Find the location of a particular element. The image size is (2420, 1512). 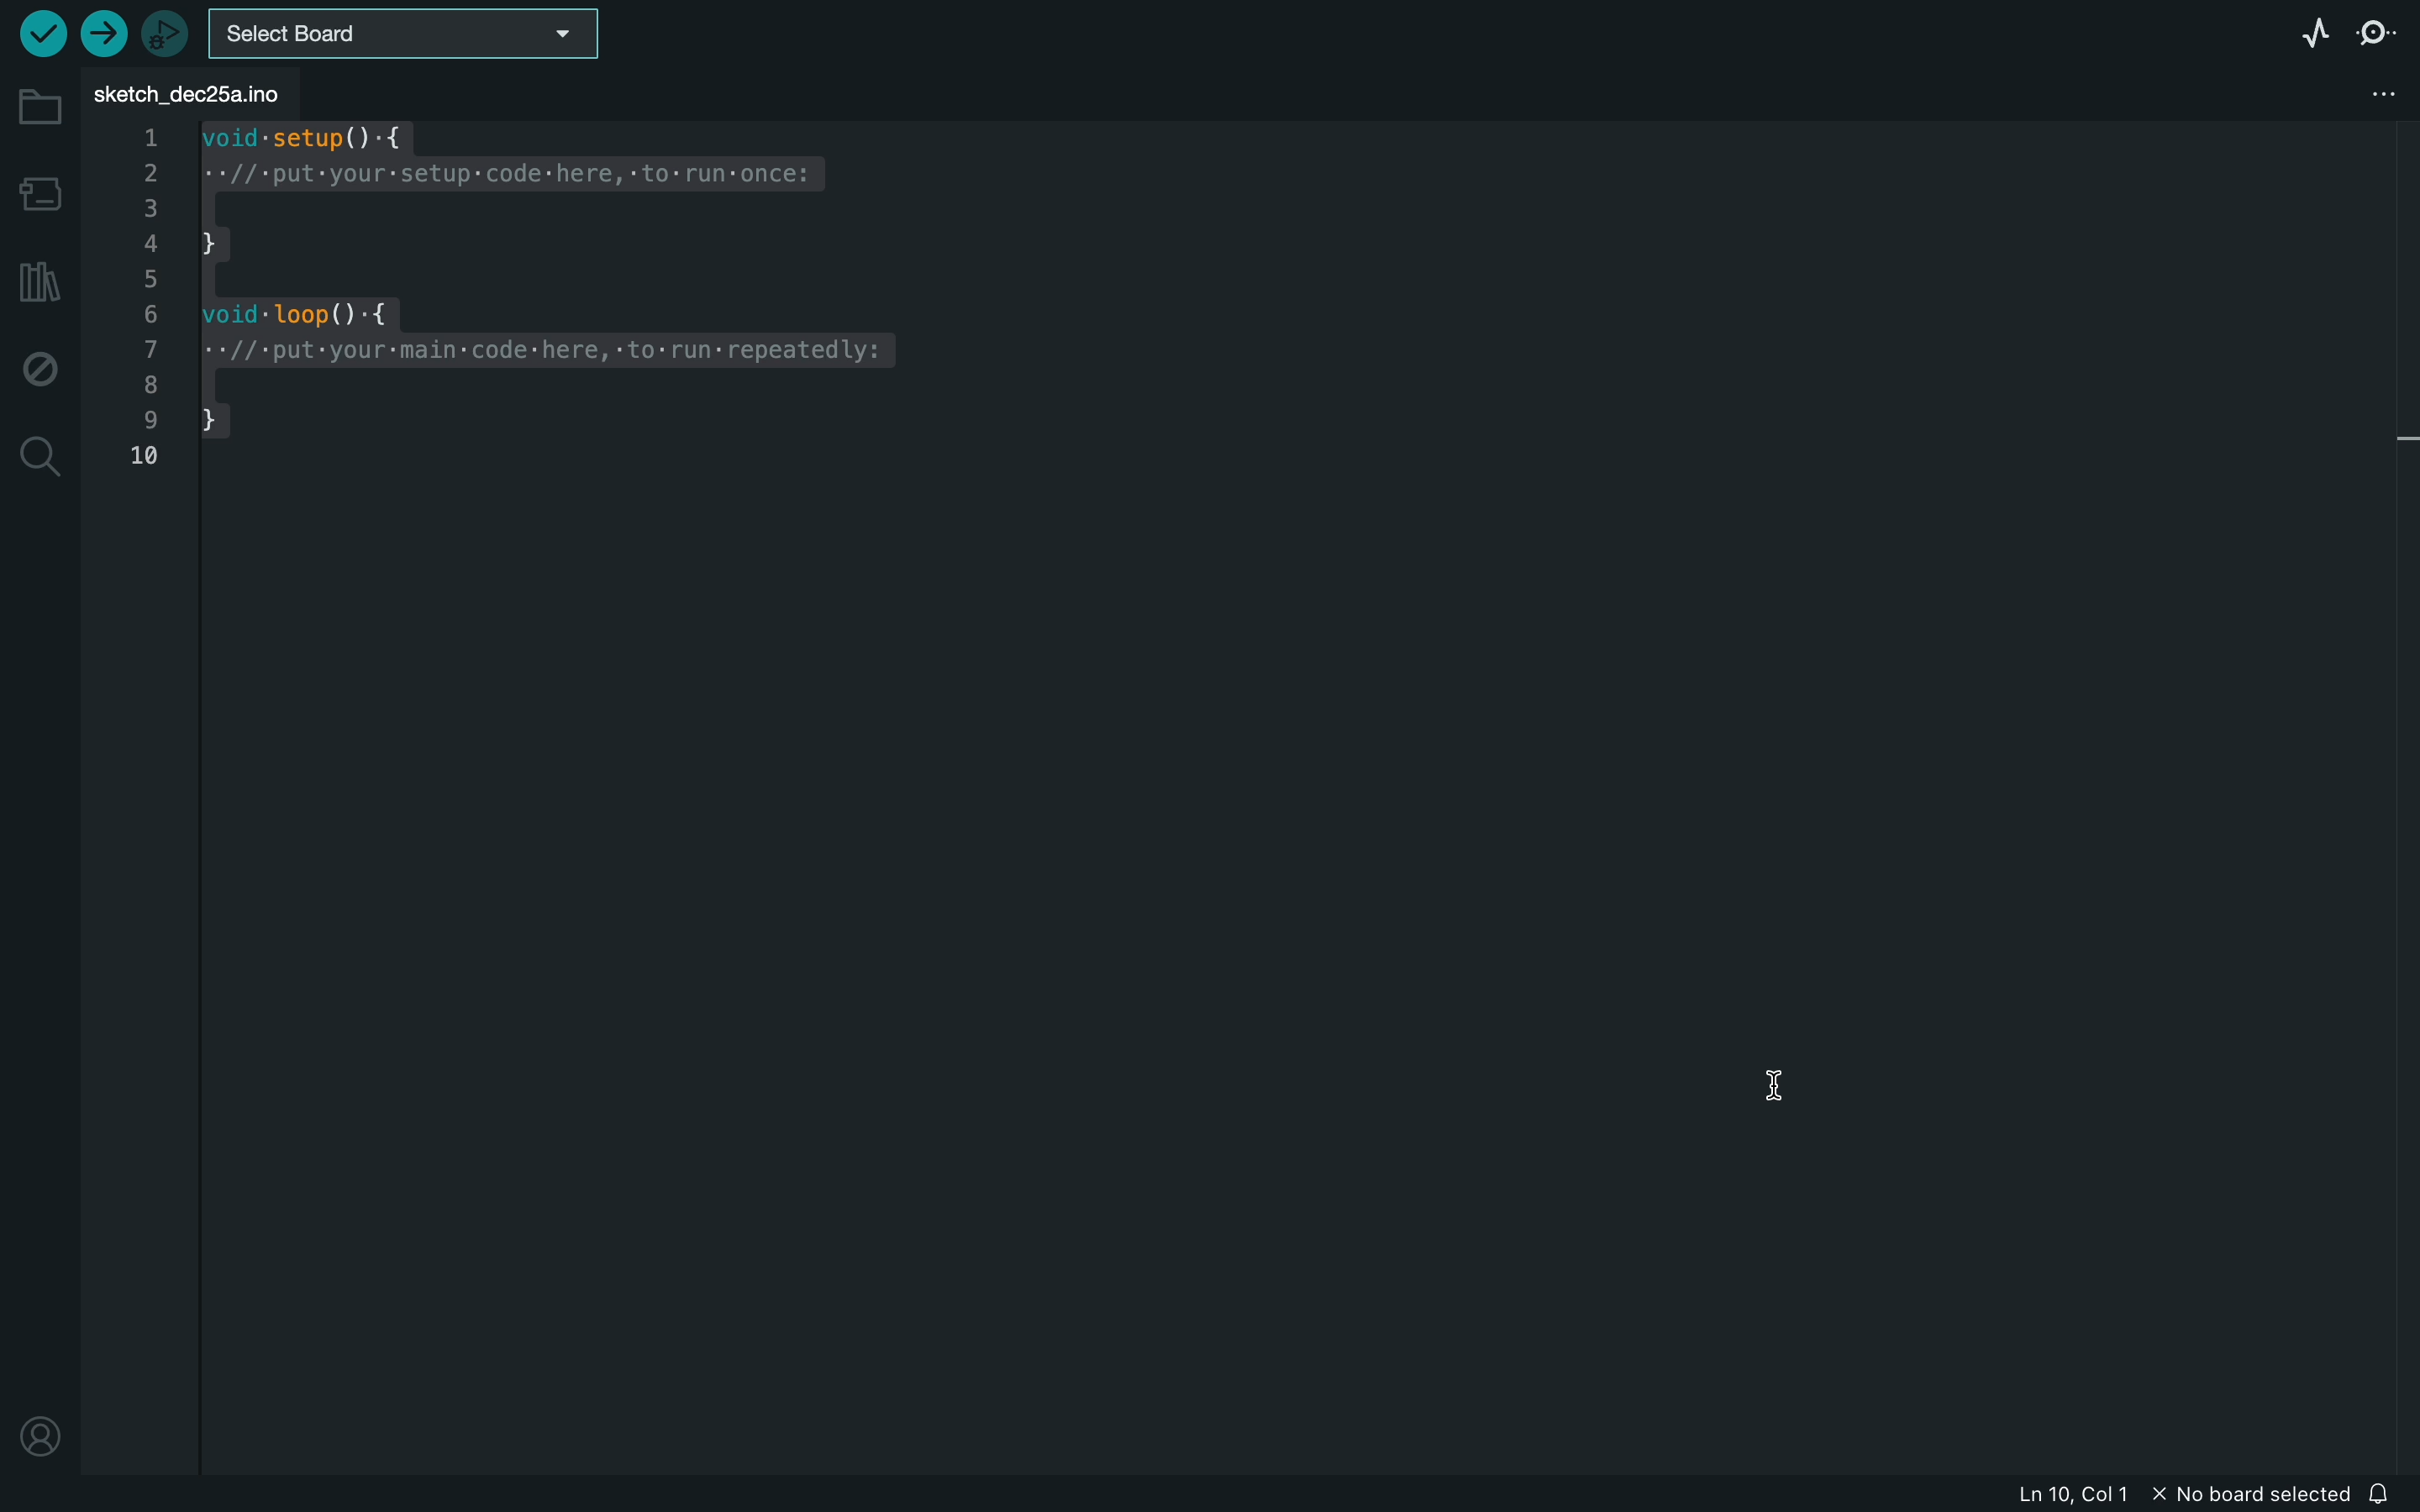

cursor is located at coordinates (1775, 1092).